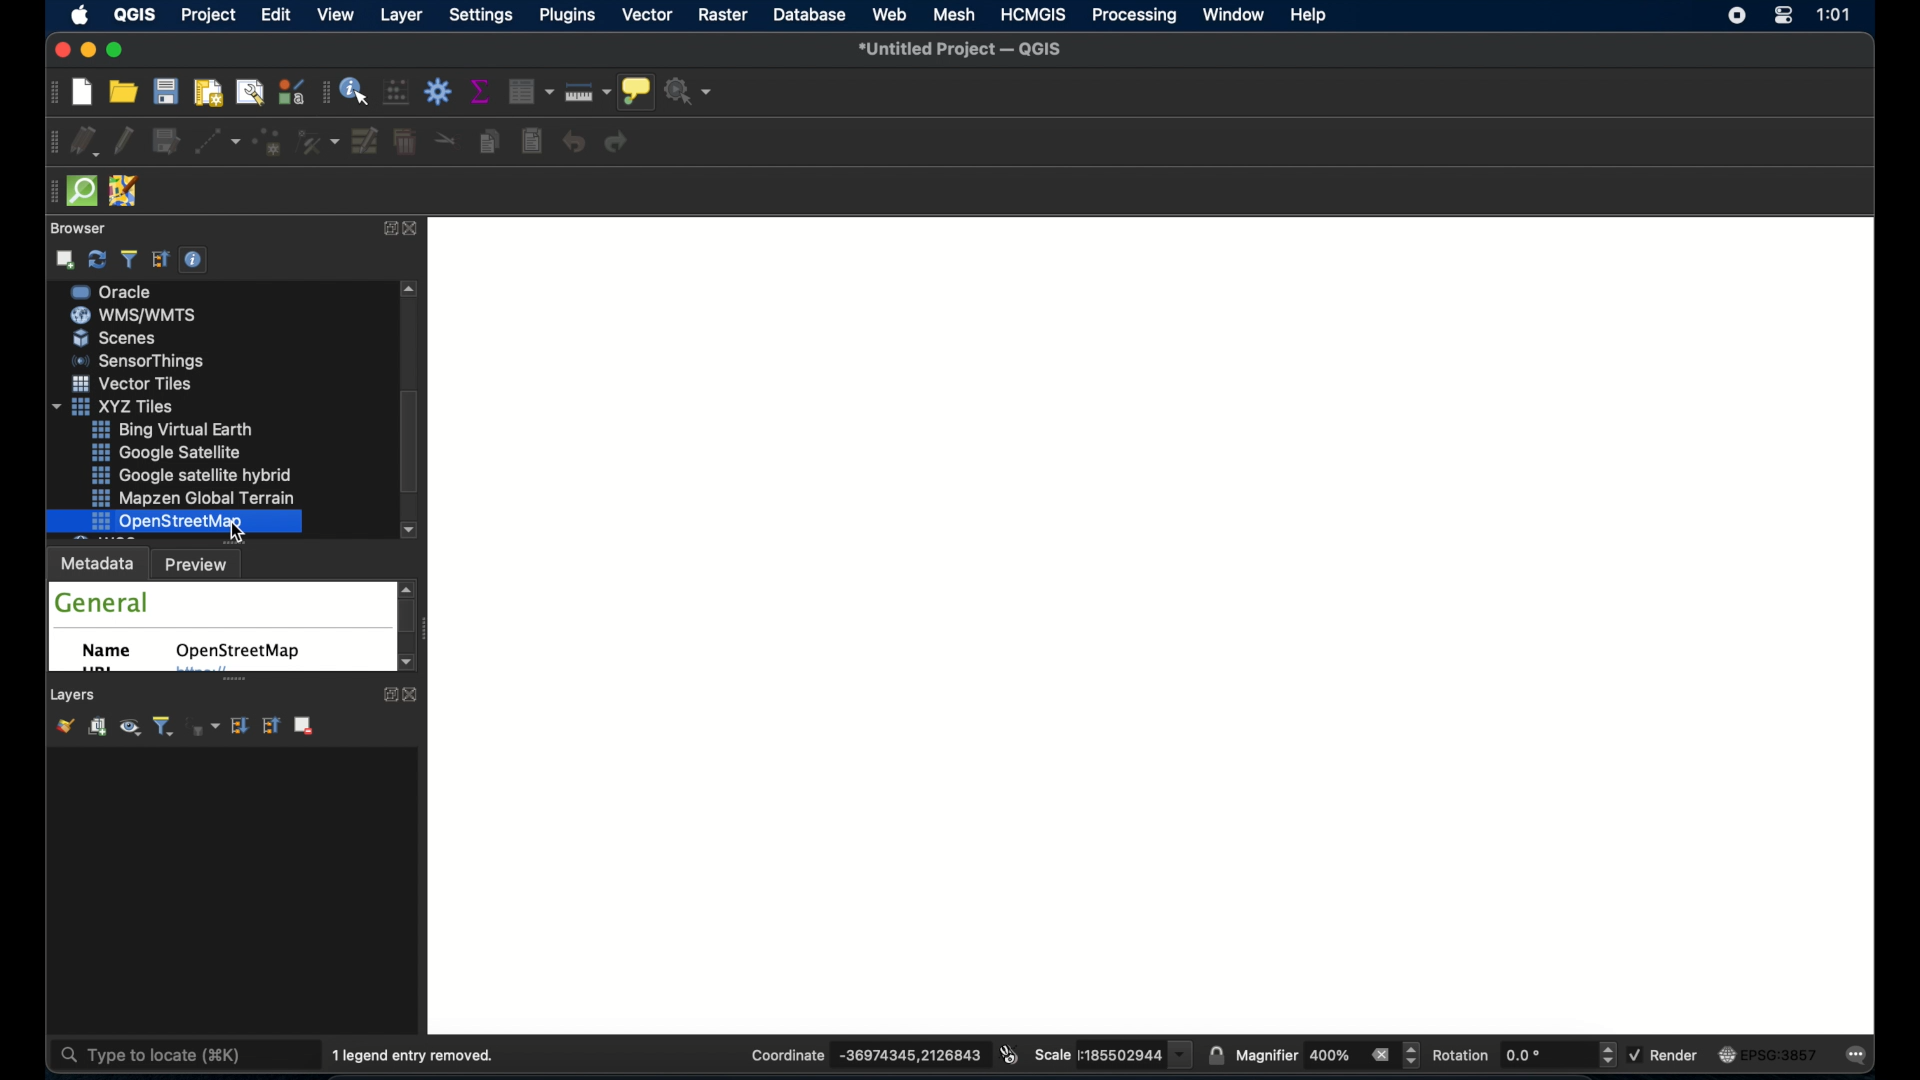 This screenshot has height=1080, width=1920. I want to click on plugins, so click(566, 16).